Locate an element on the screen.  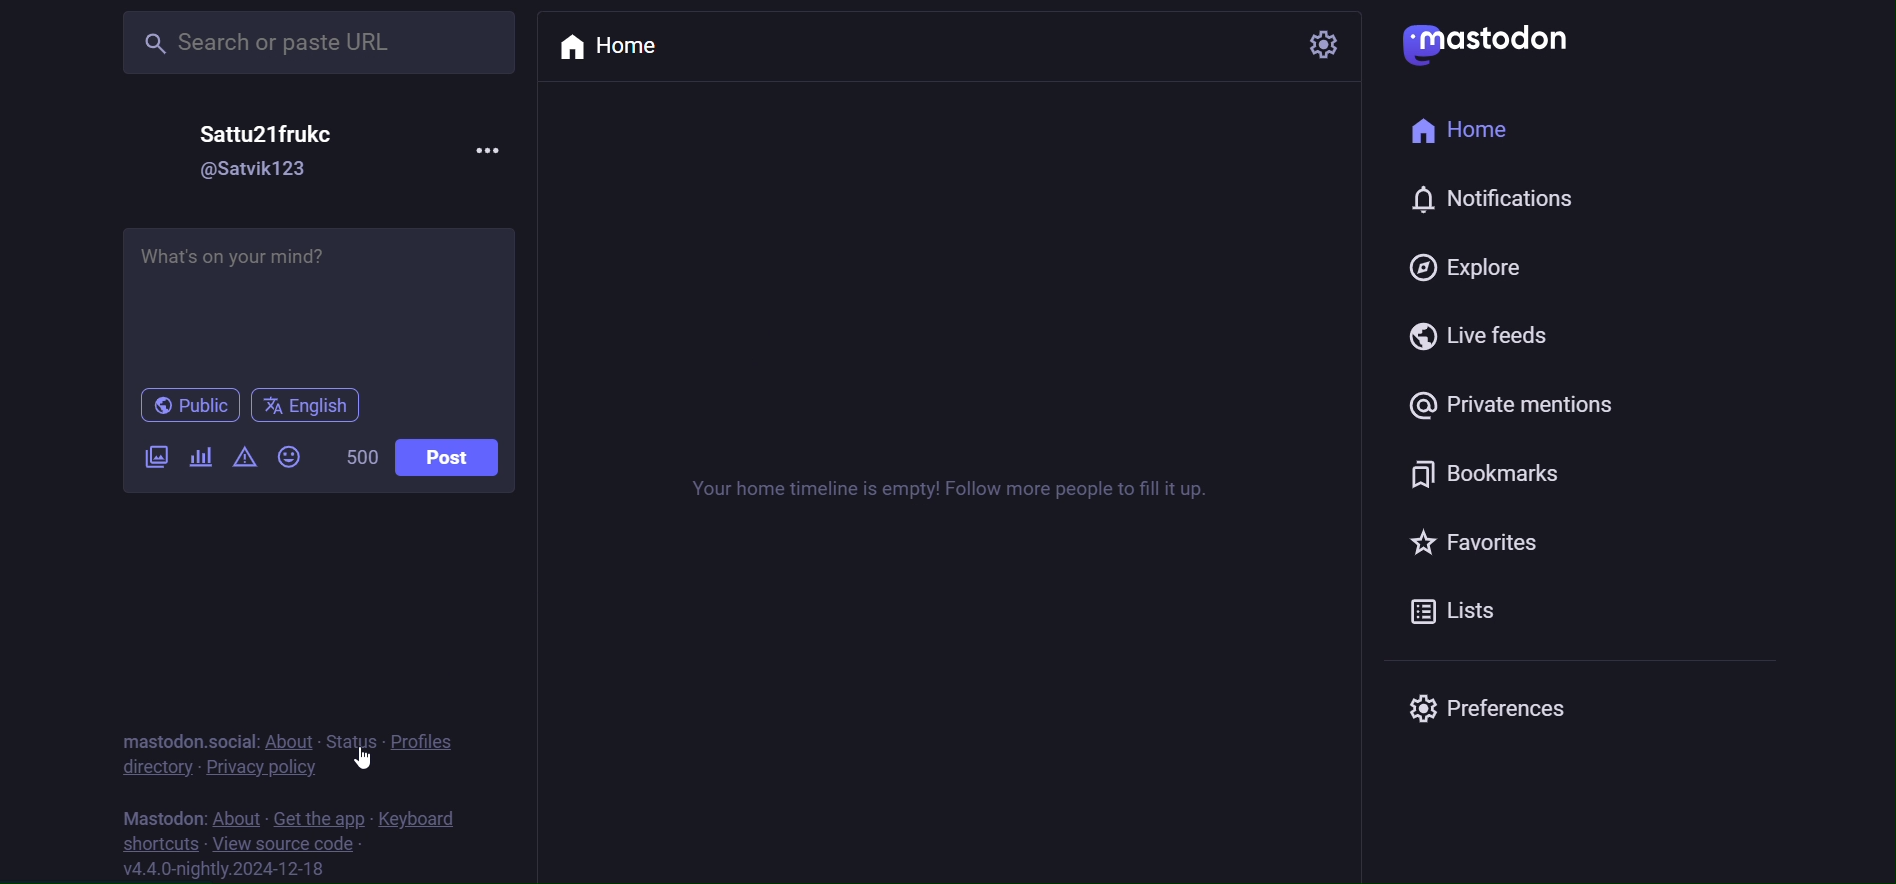
Post is located at coordinates (448, 459).